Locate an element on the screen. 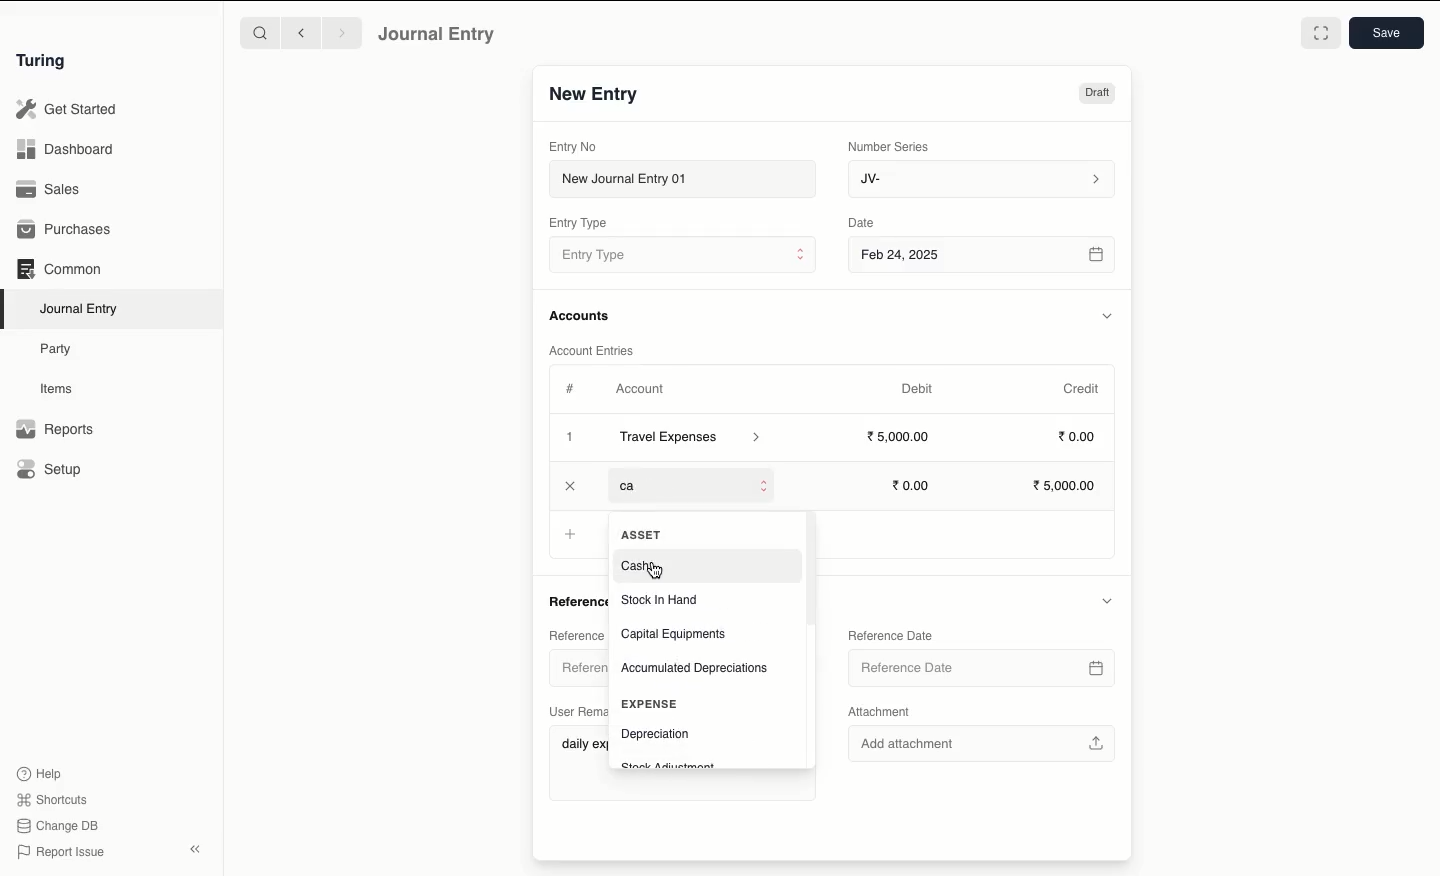  Shortcuts is located at coordinates (55, 800).